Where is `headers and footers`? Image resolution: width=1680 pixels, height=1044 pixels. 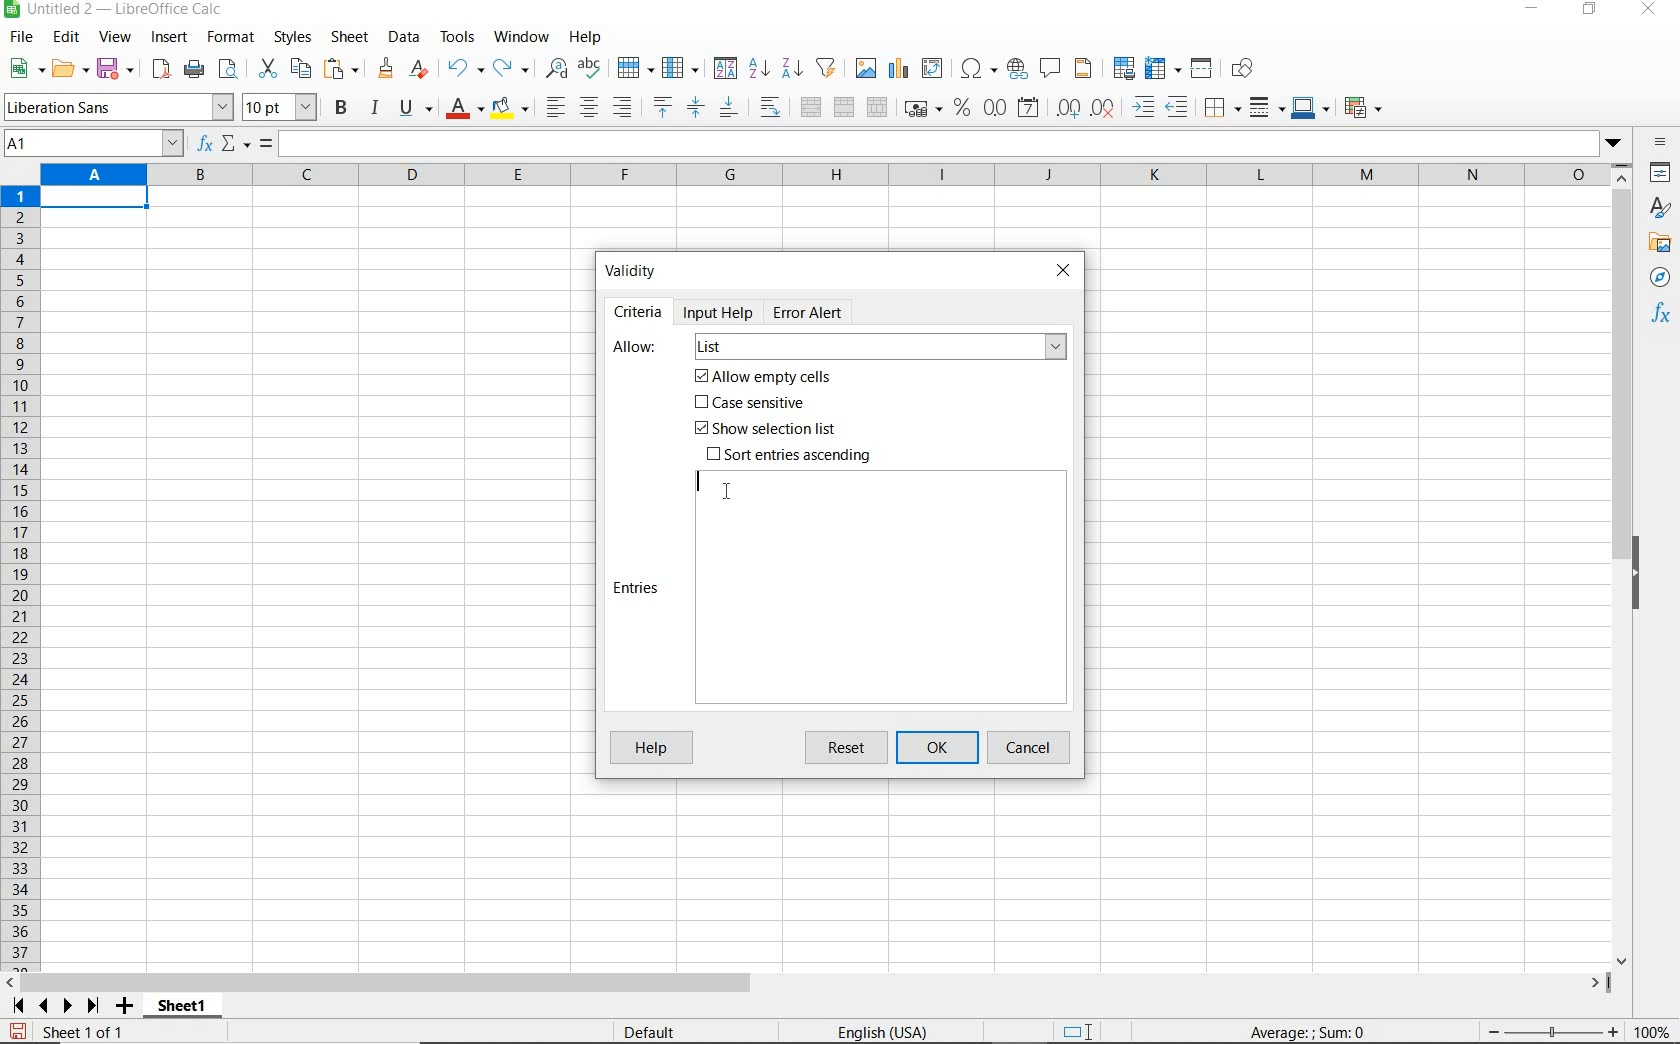
headers and footers is located at coordinates (1087, 69).